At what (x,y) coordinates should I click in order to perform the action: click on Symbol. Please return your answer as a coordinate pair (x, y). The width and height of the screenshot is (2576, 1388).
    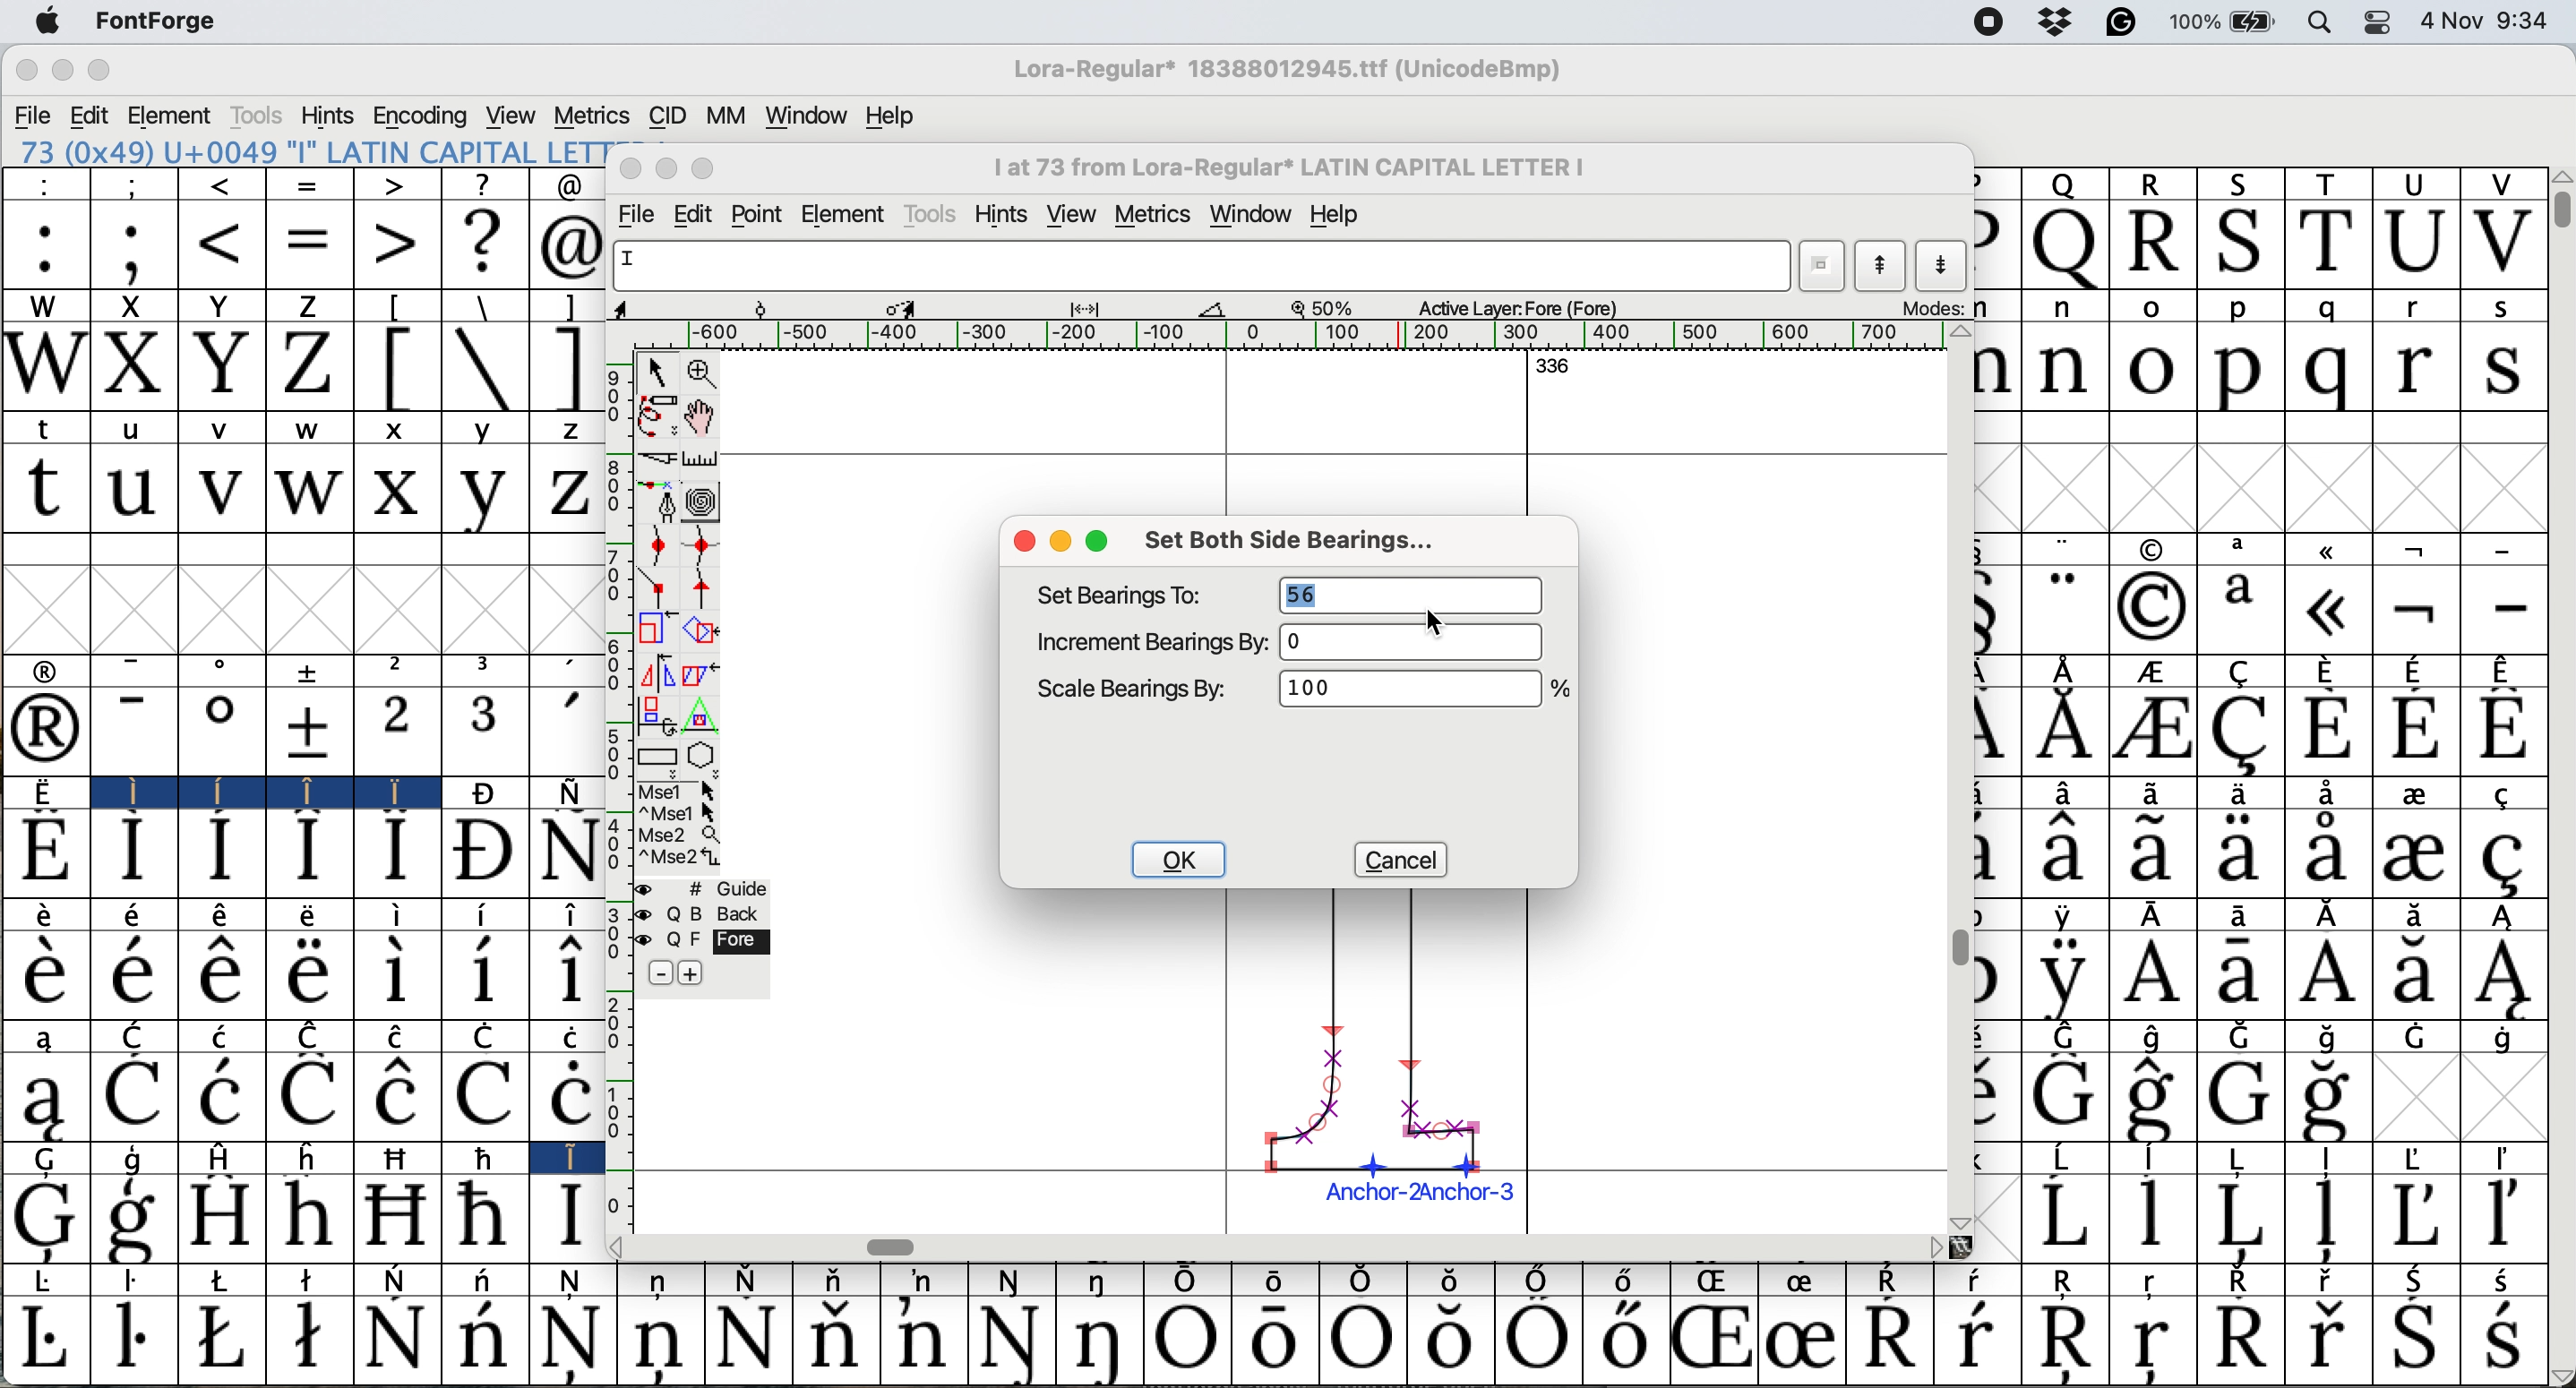
    Looking at the image, I should click on (2419, 915).